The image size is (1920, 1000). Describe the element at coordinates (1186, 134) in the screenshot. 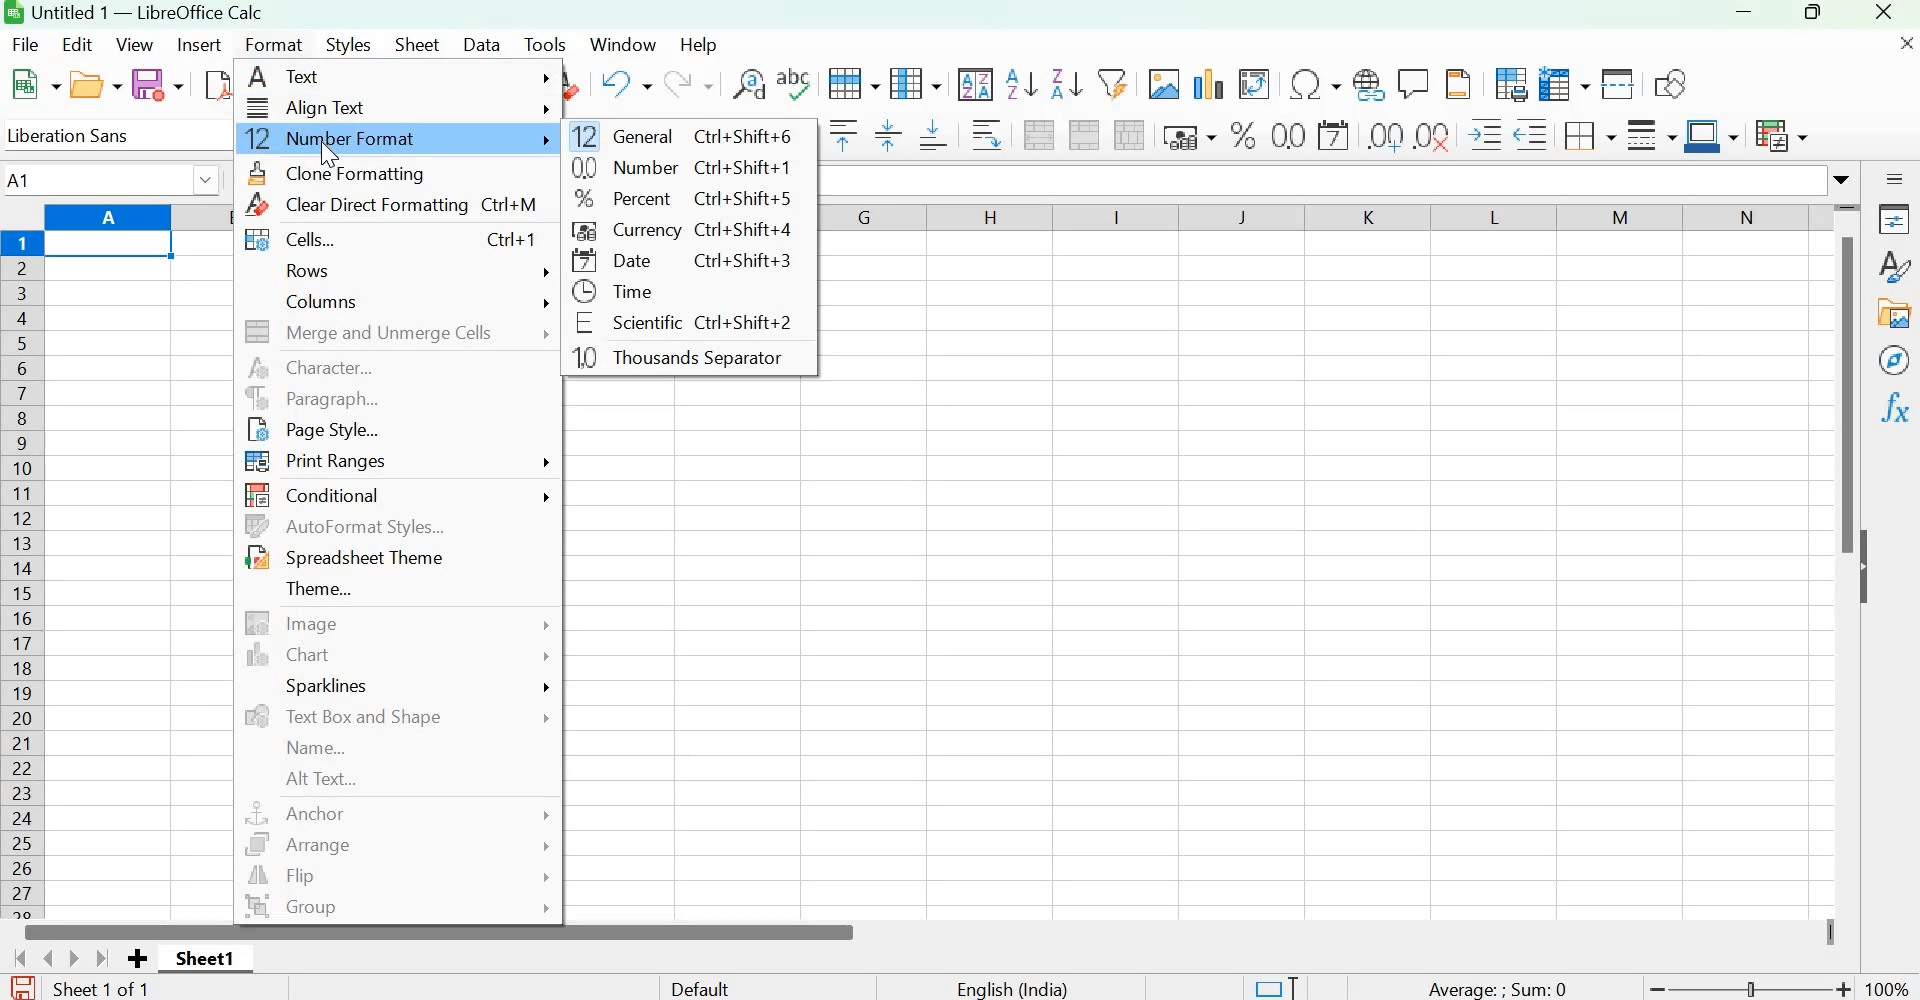

I see `Format as currency` at that location.